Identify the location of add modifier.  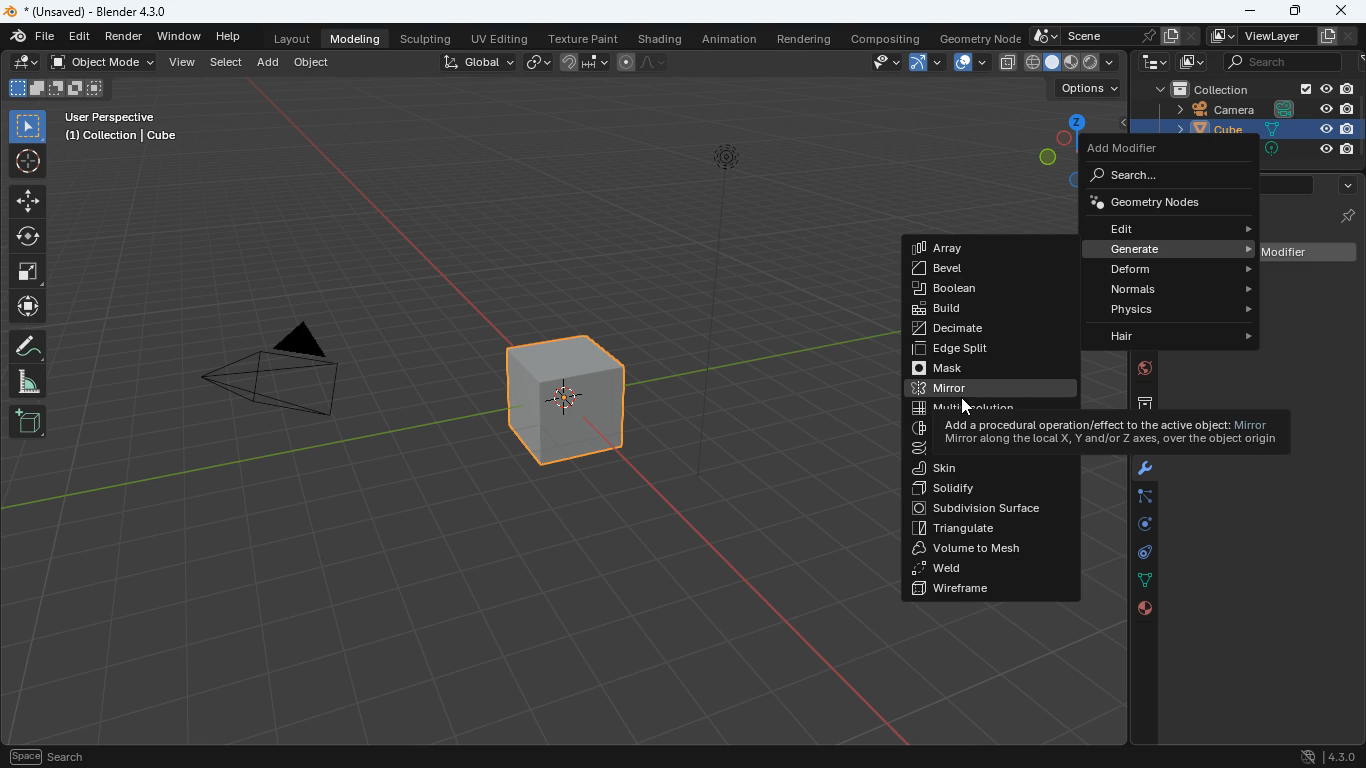
(1302, 251).